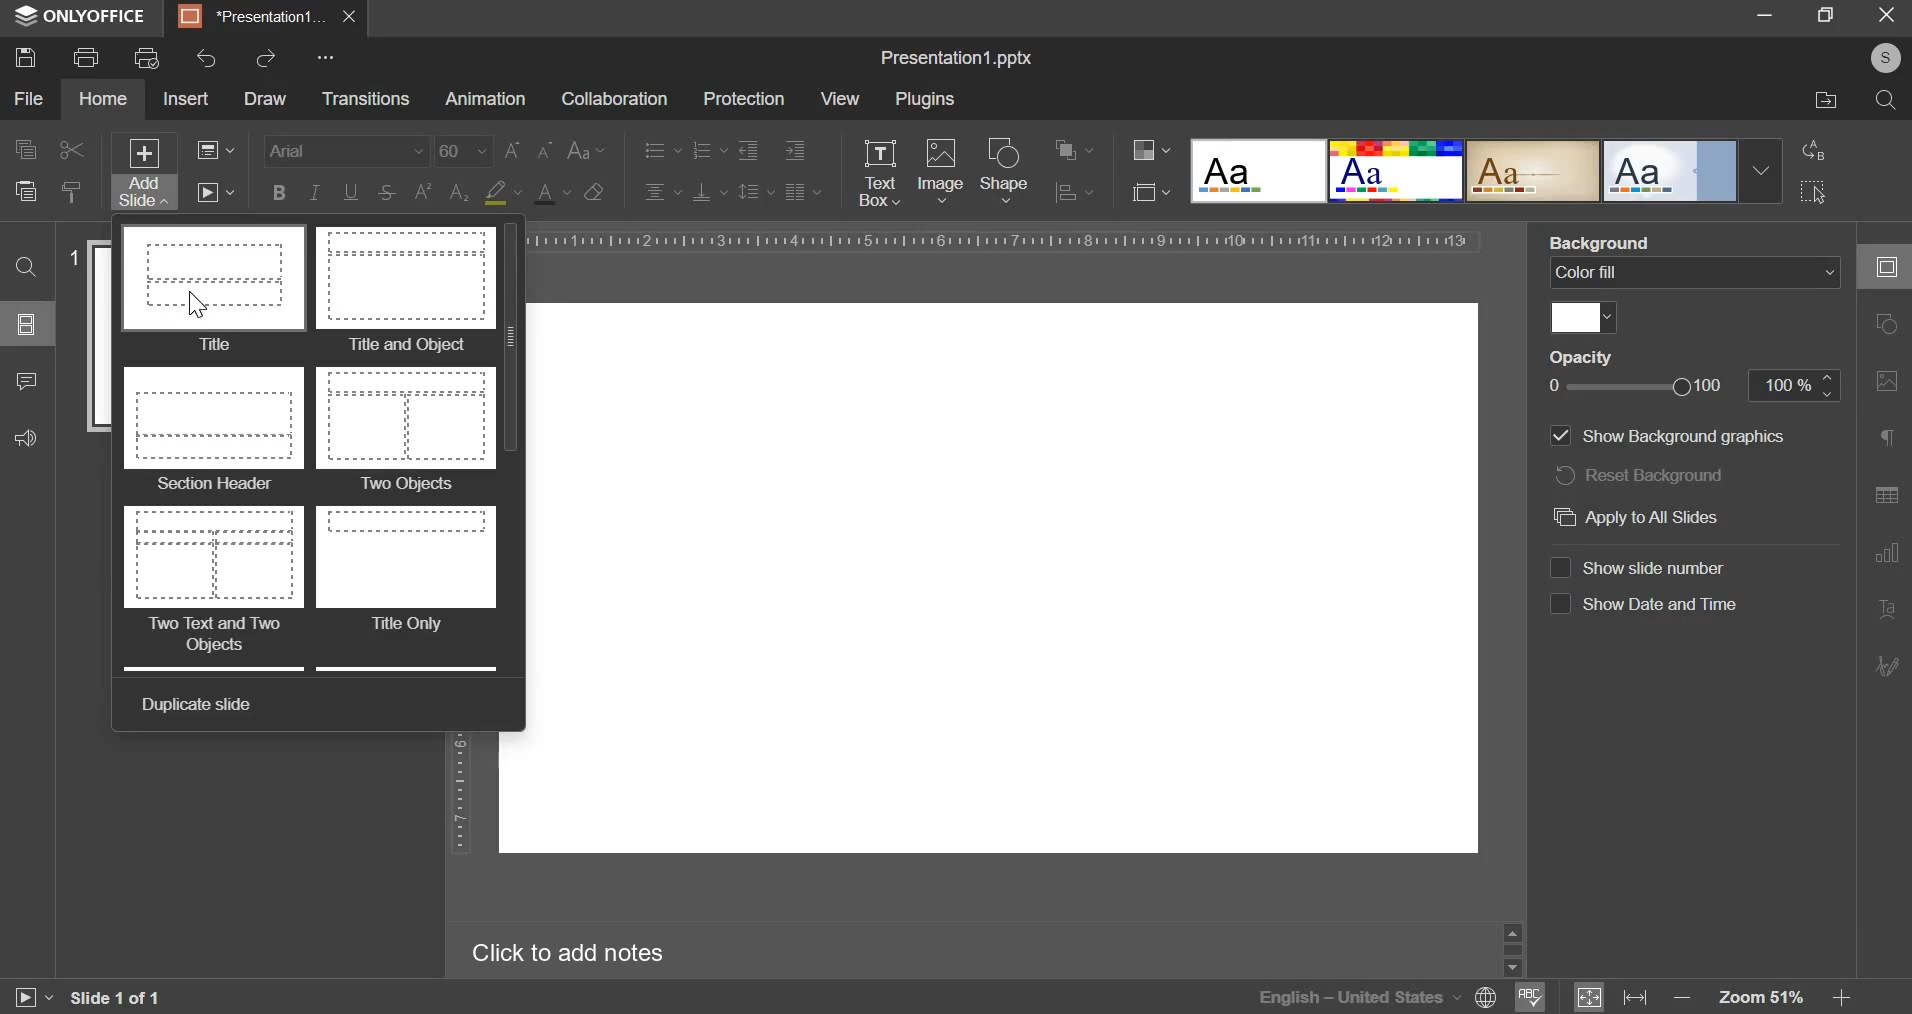 The height and width of the screenshot is (1014, 1912). What do you see at coordinates (1641, 565) in the screenshot?
I see `show slide number` at bounding box center [1641, 565].